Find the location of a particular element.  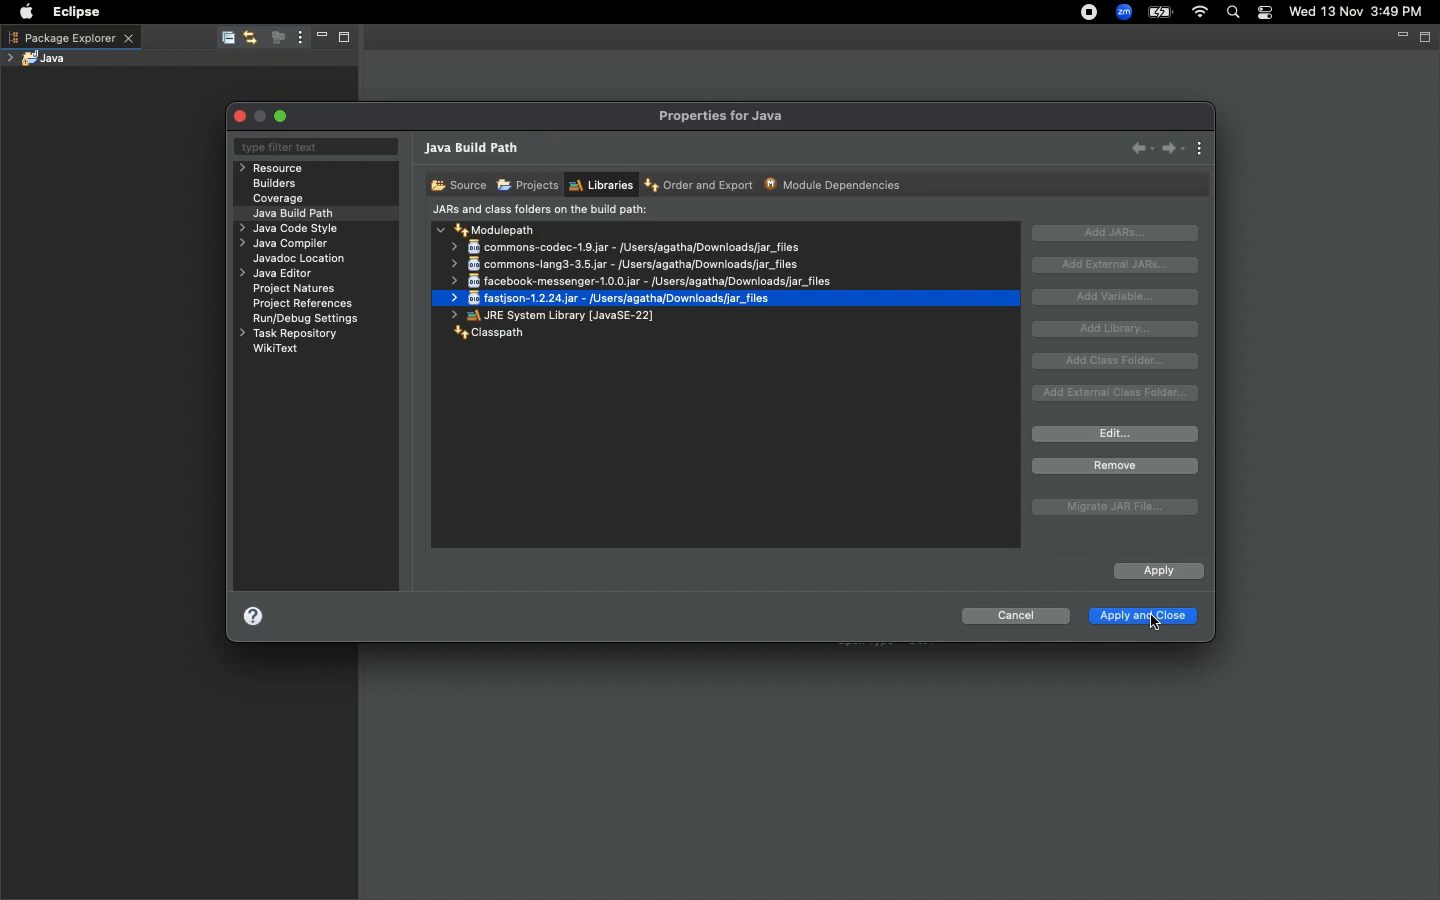

Eclipse is located at coordinates (72, 12).